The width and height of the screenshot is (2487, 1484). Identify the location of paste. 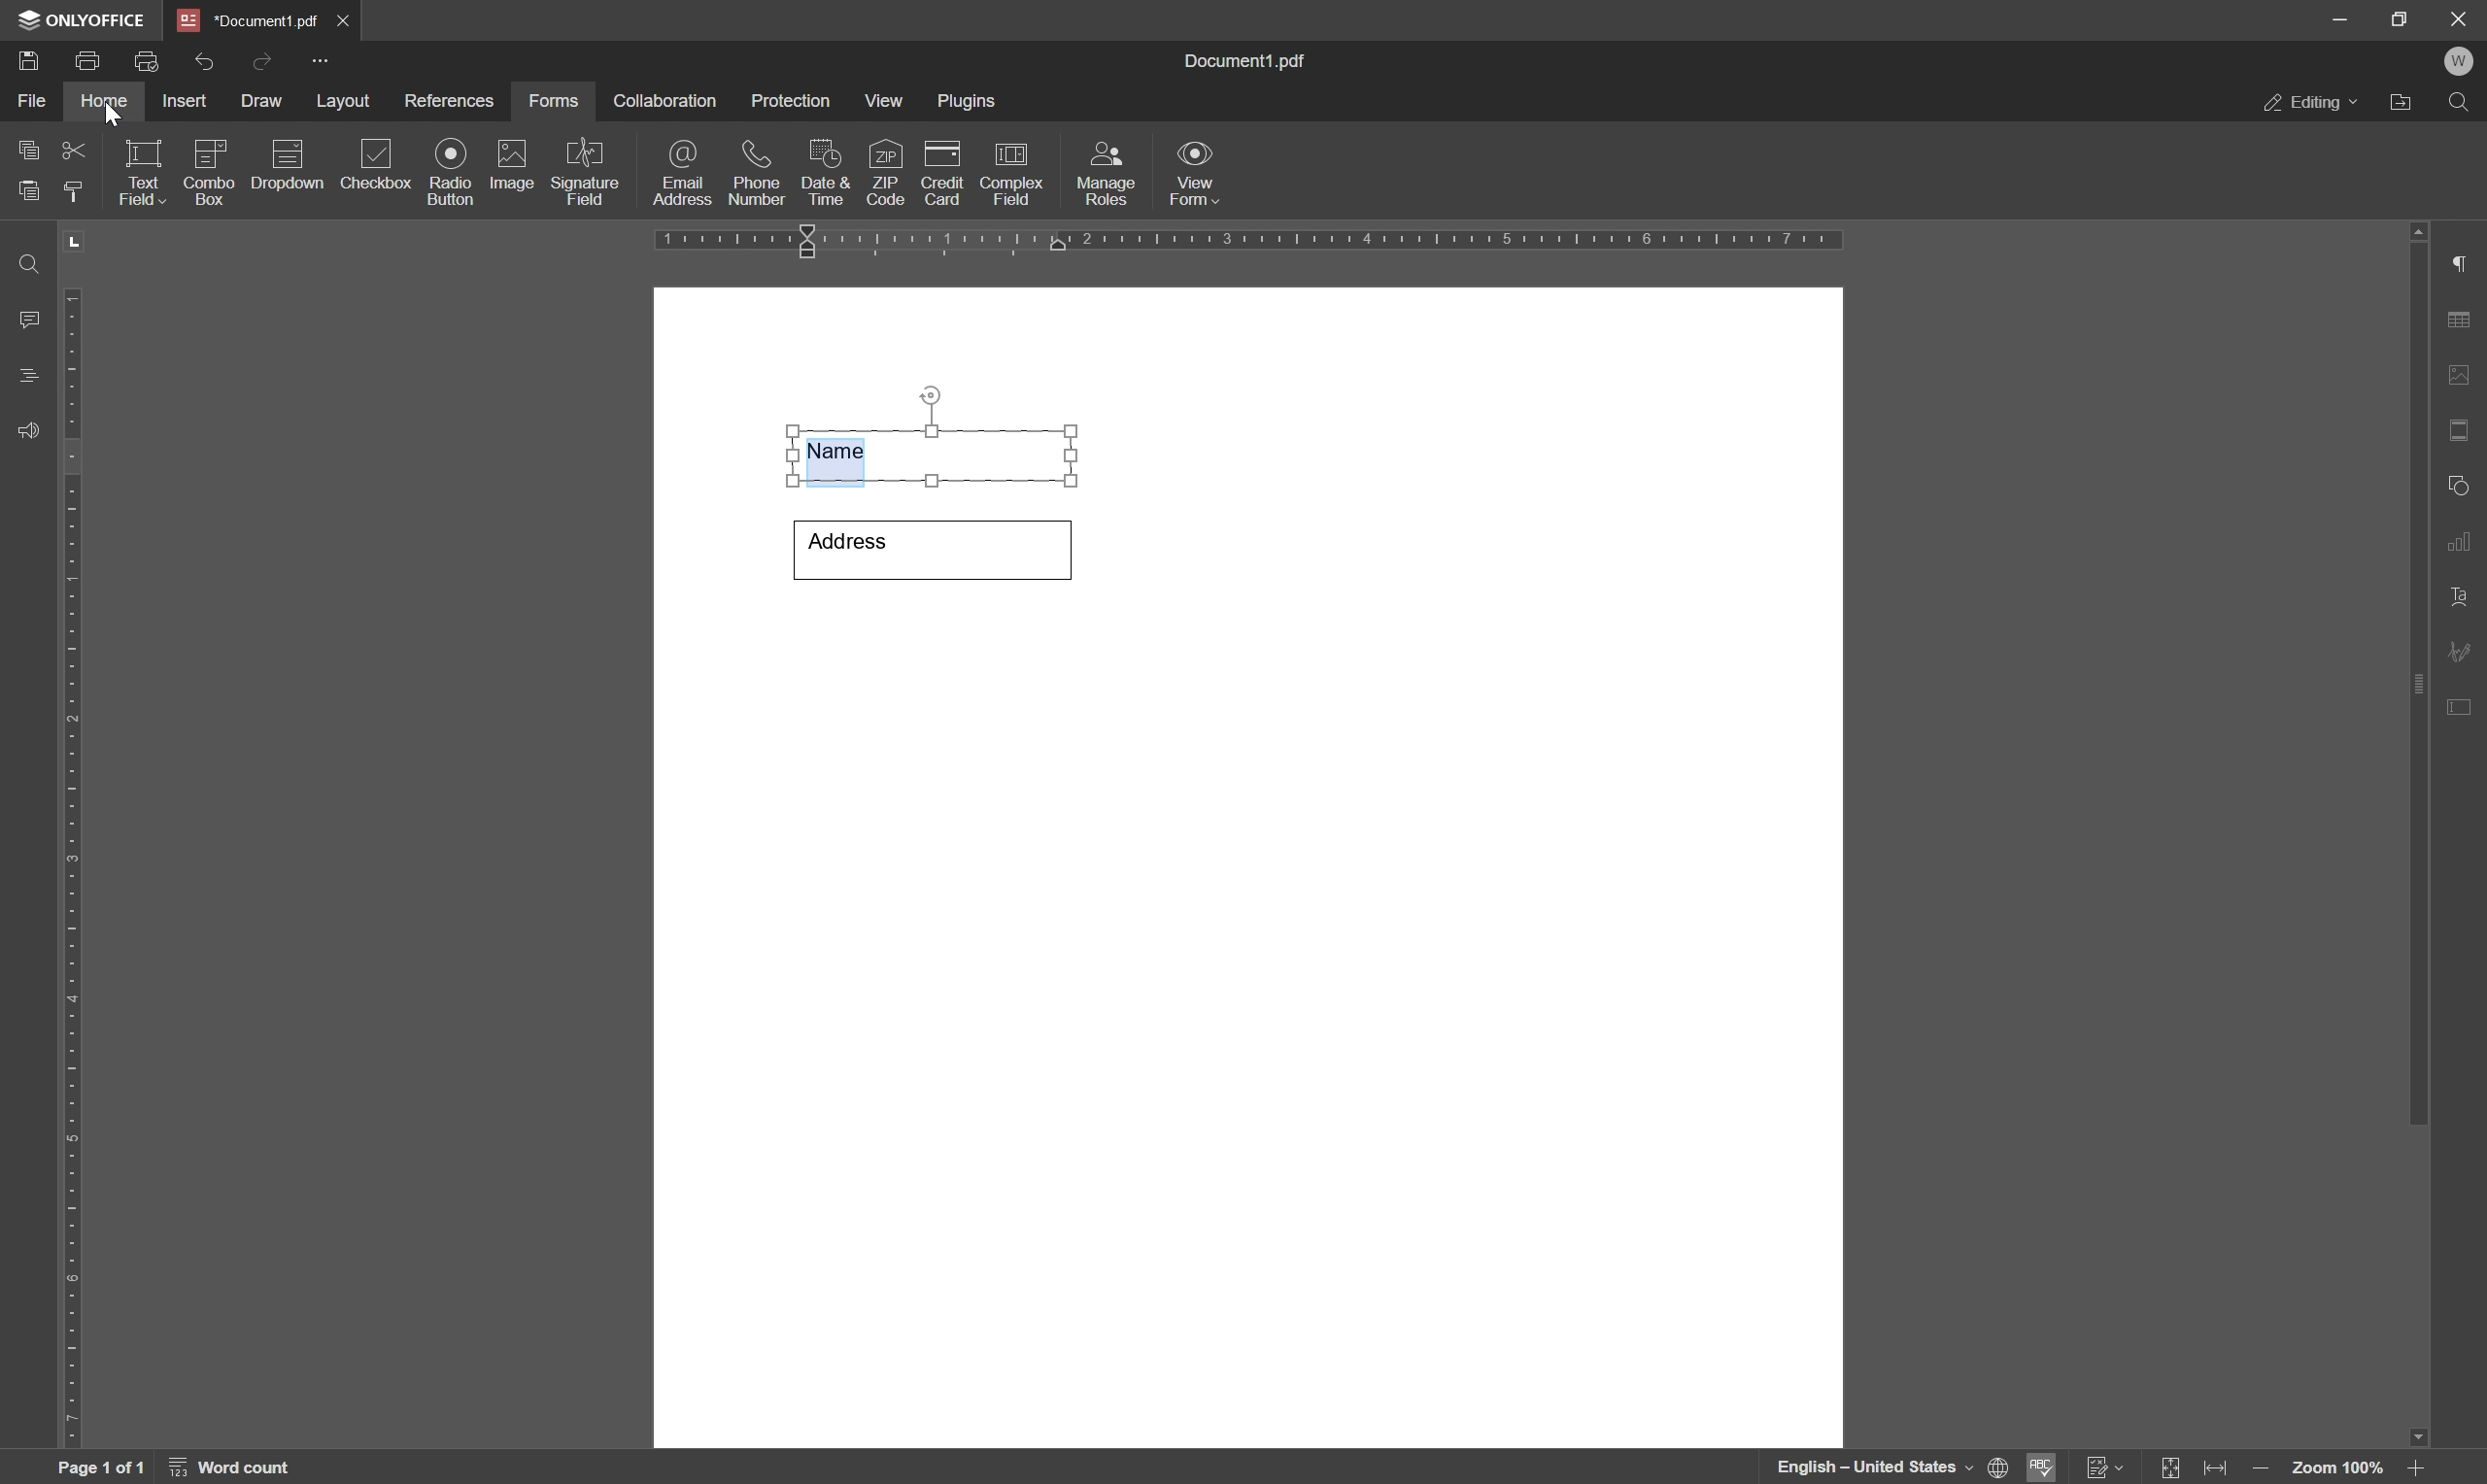
(30, 192).